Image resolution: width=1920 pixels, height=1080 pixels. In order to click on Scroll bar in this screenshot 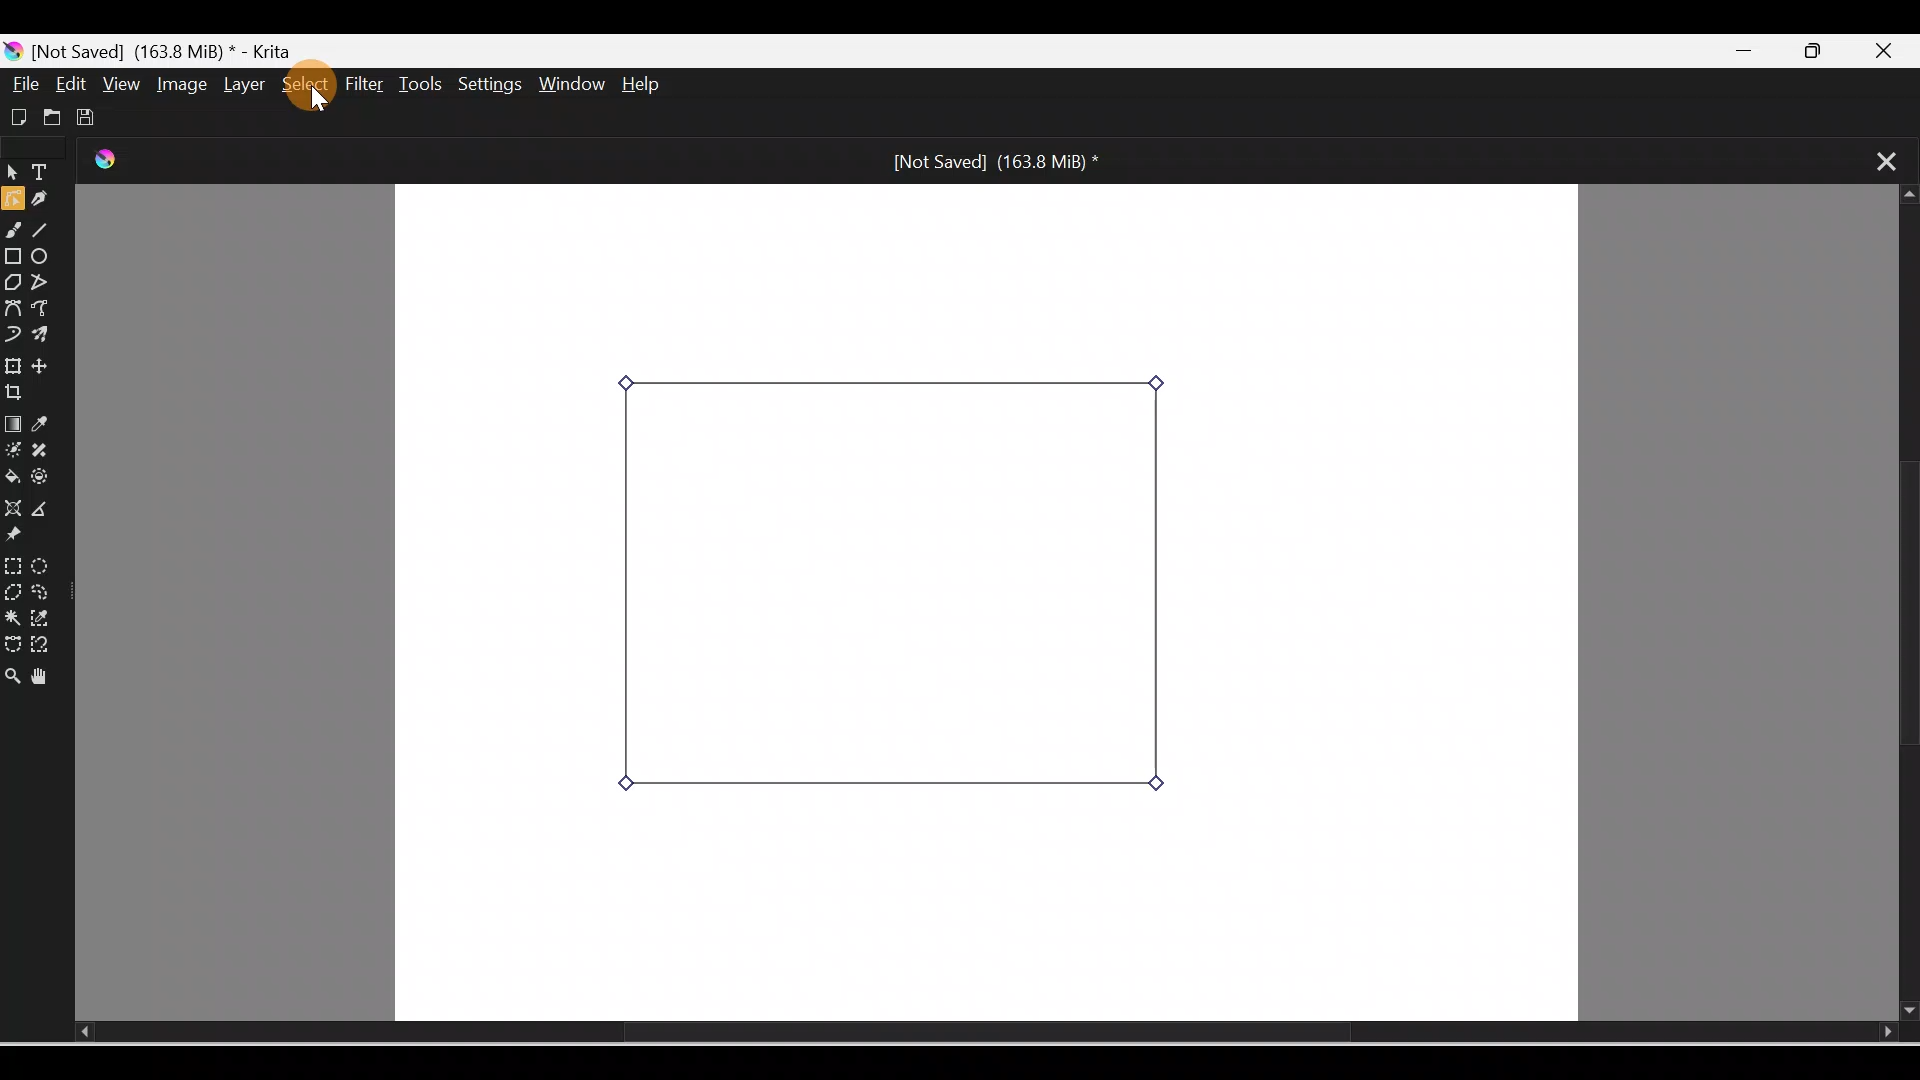, I will do `click(1901, 604)`.